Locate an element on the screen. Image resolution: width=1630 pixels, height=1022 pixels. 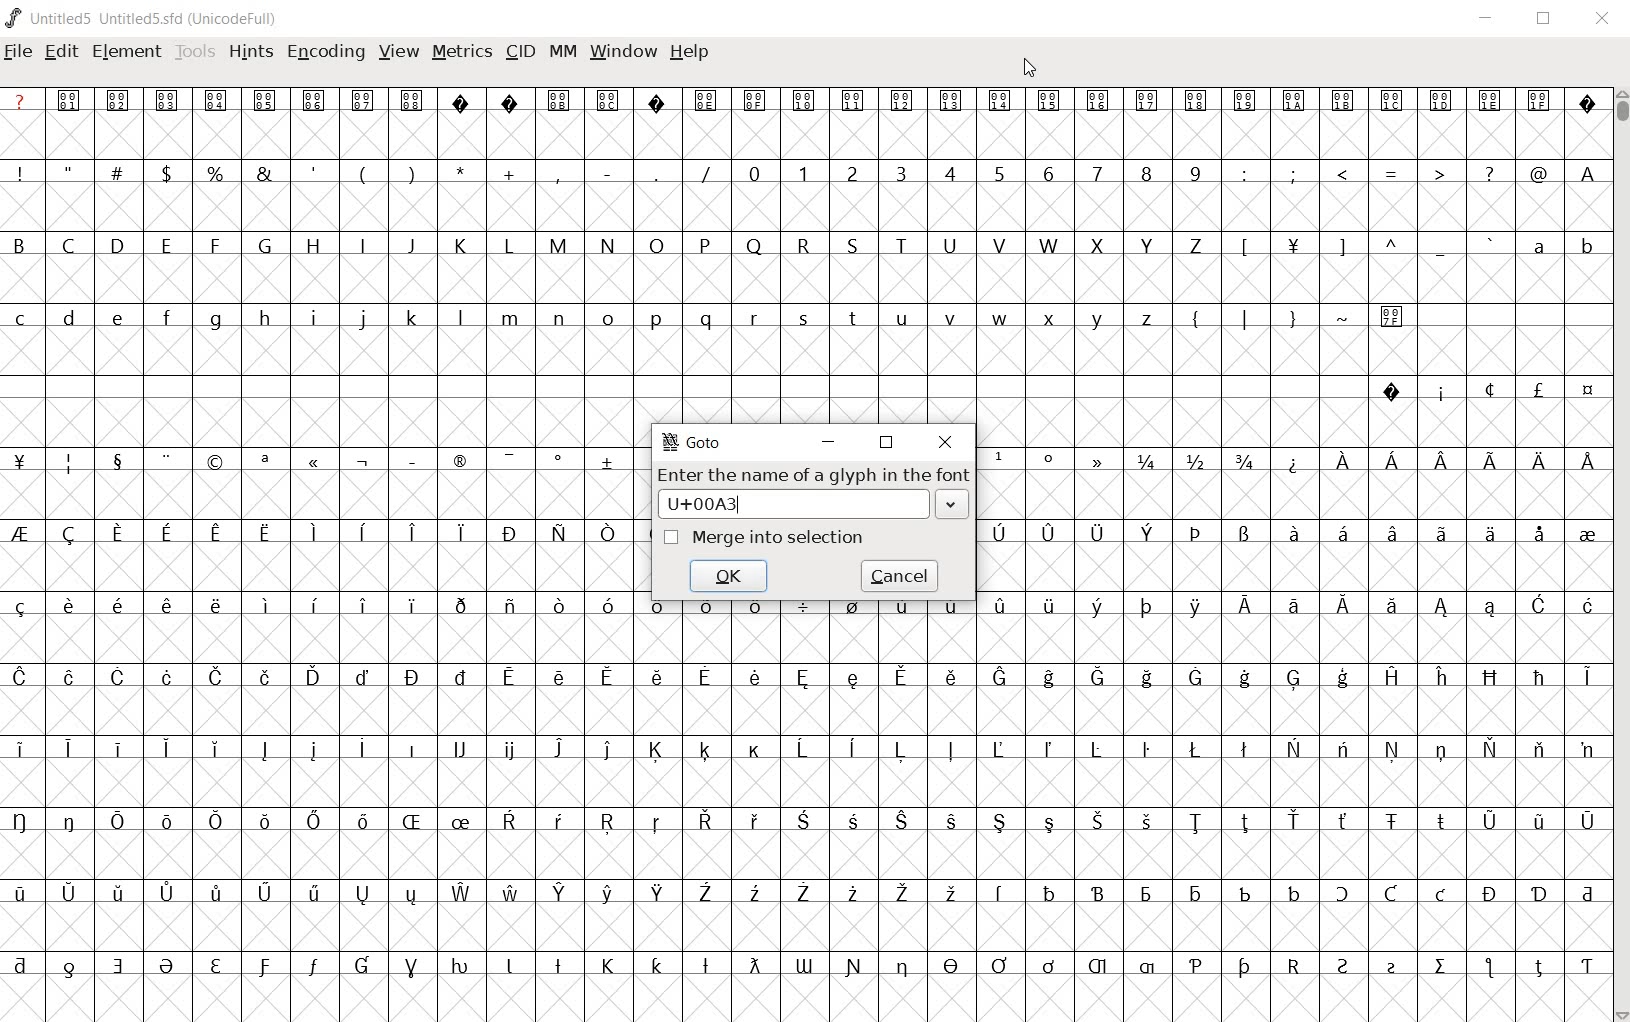
% is located at coordinates (217, 173).